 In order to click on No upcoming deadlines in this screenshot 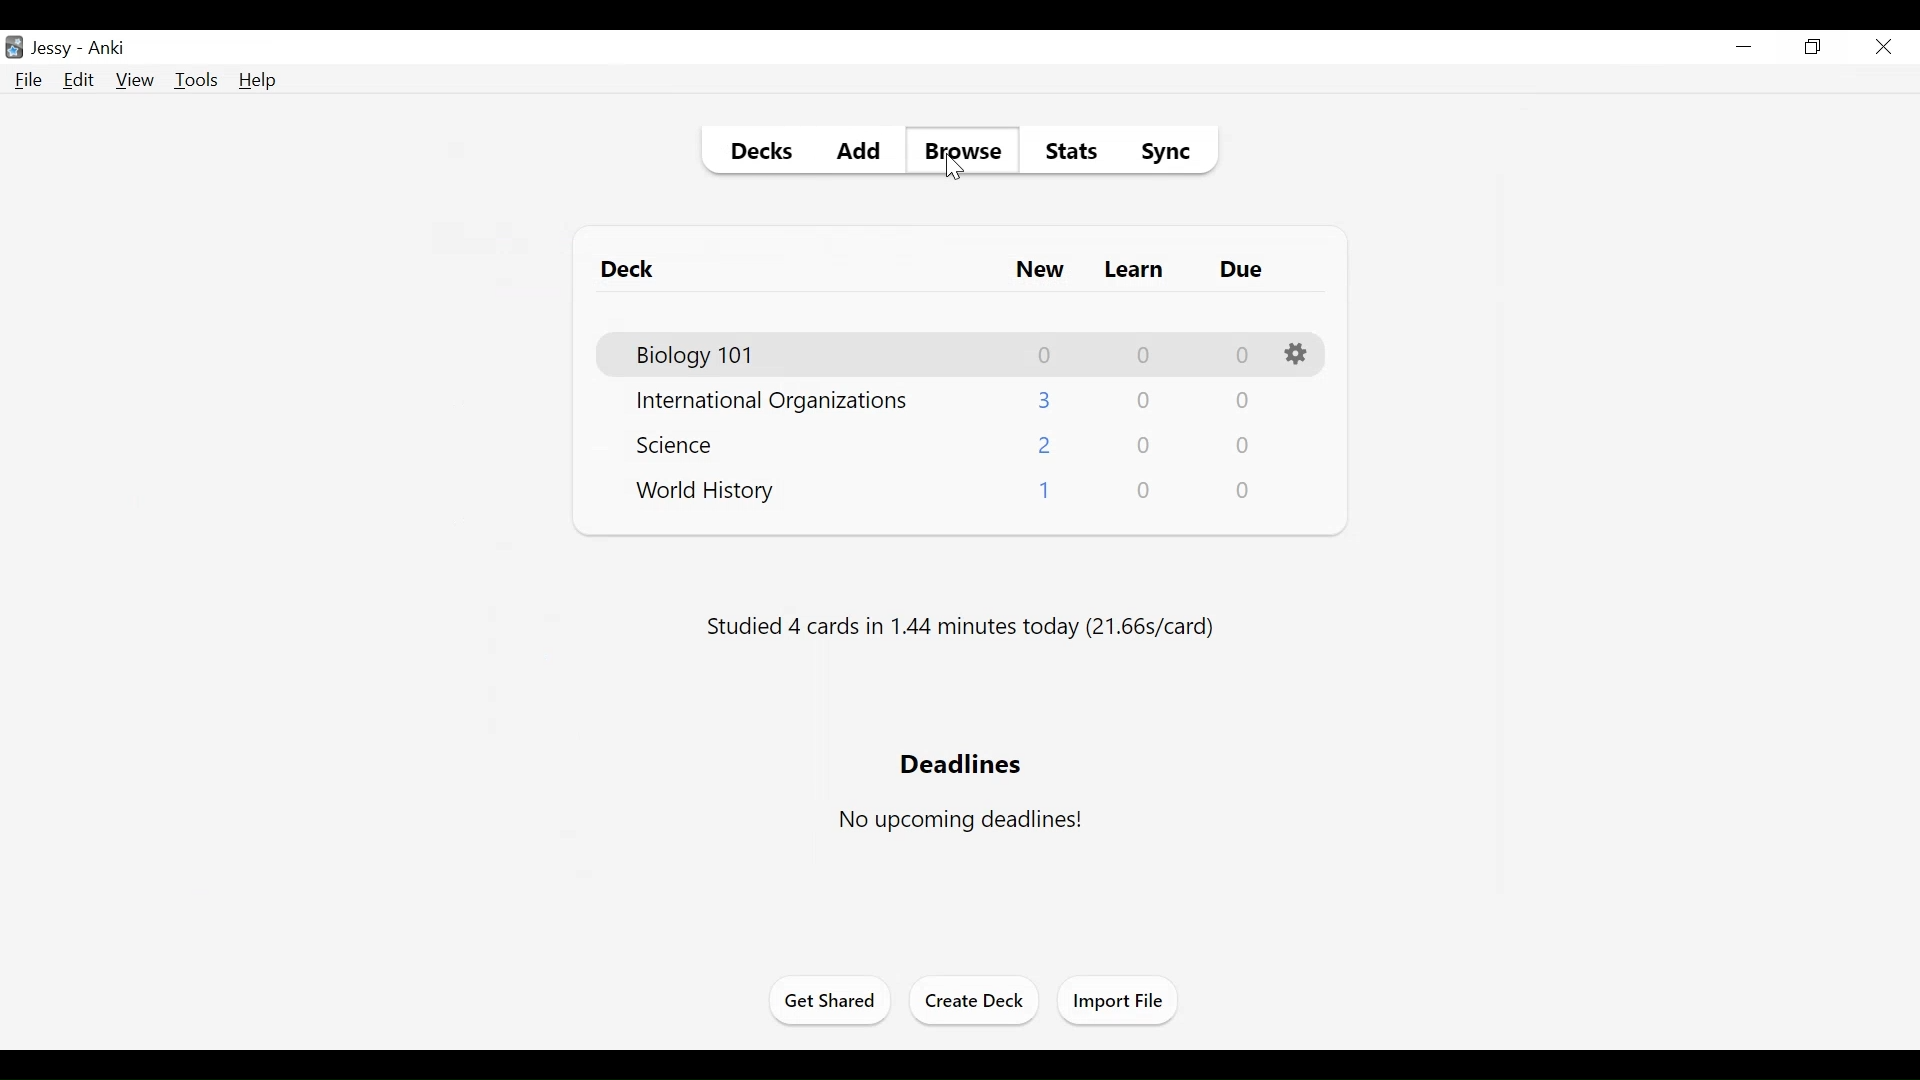, I will do `click(963, 821)`.